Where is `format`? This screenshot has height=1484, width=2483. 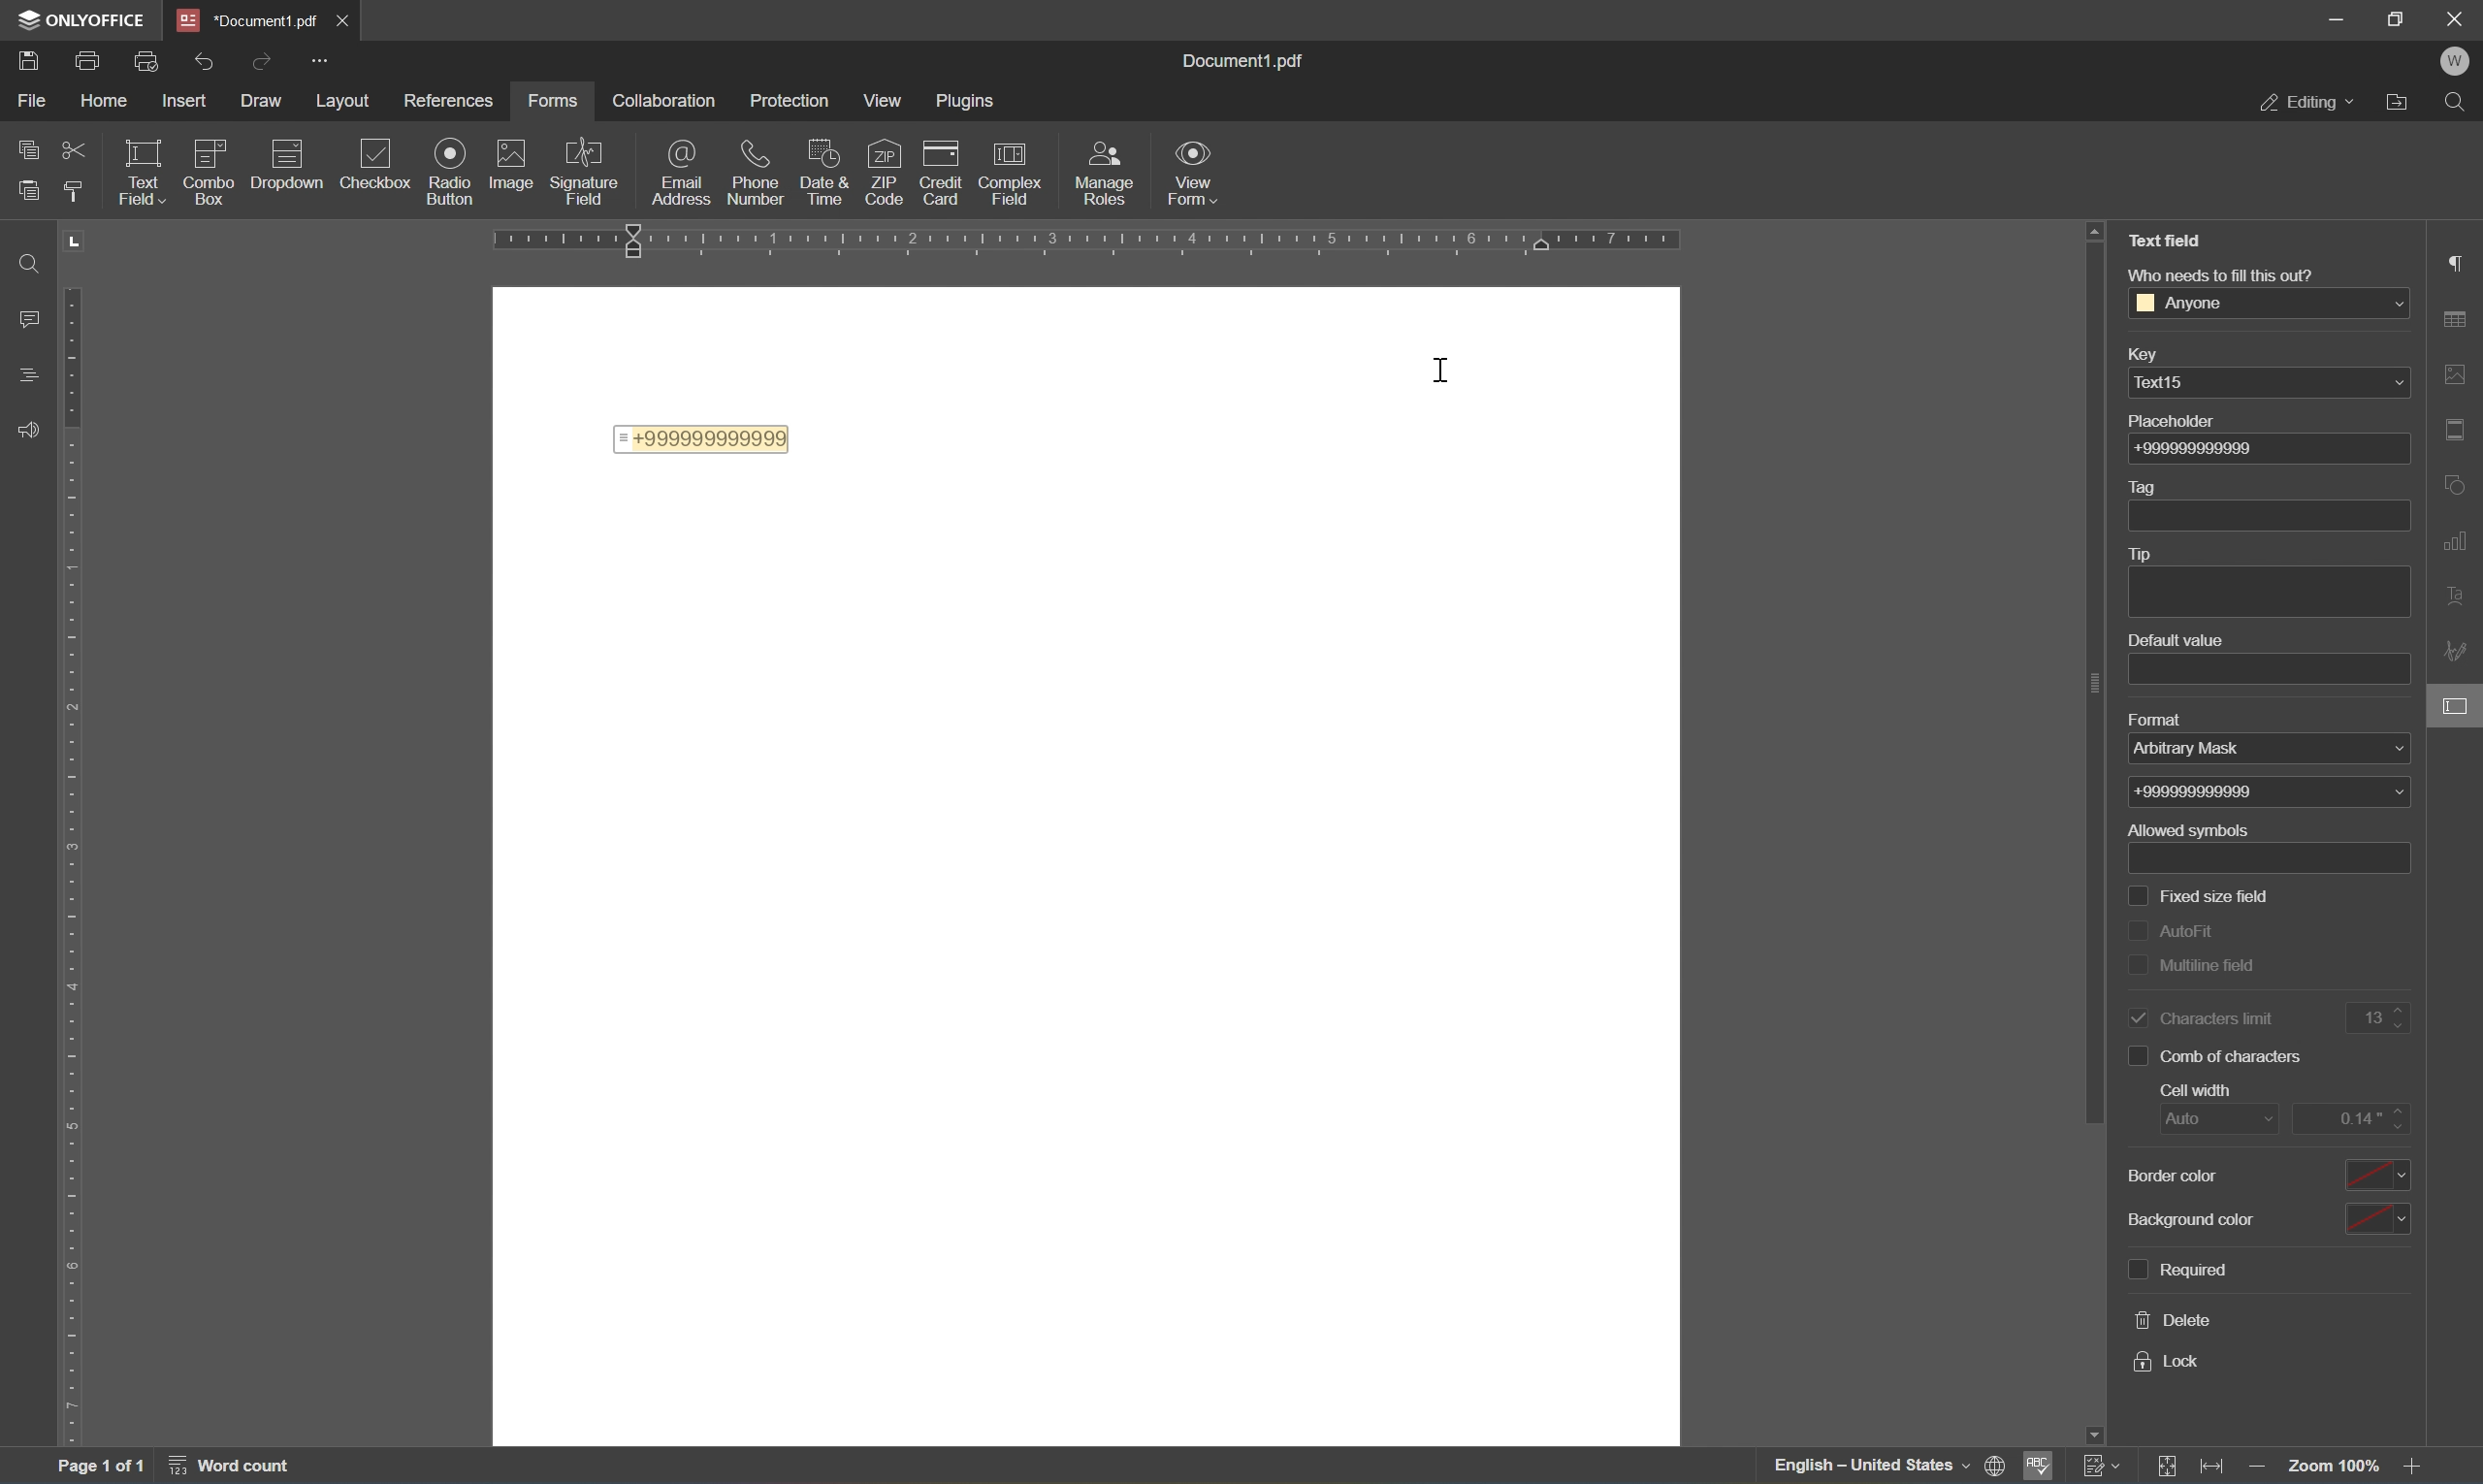
format is located at coordinates (2171, 720).